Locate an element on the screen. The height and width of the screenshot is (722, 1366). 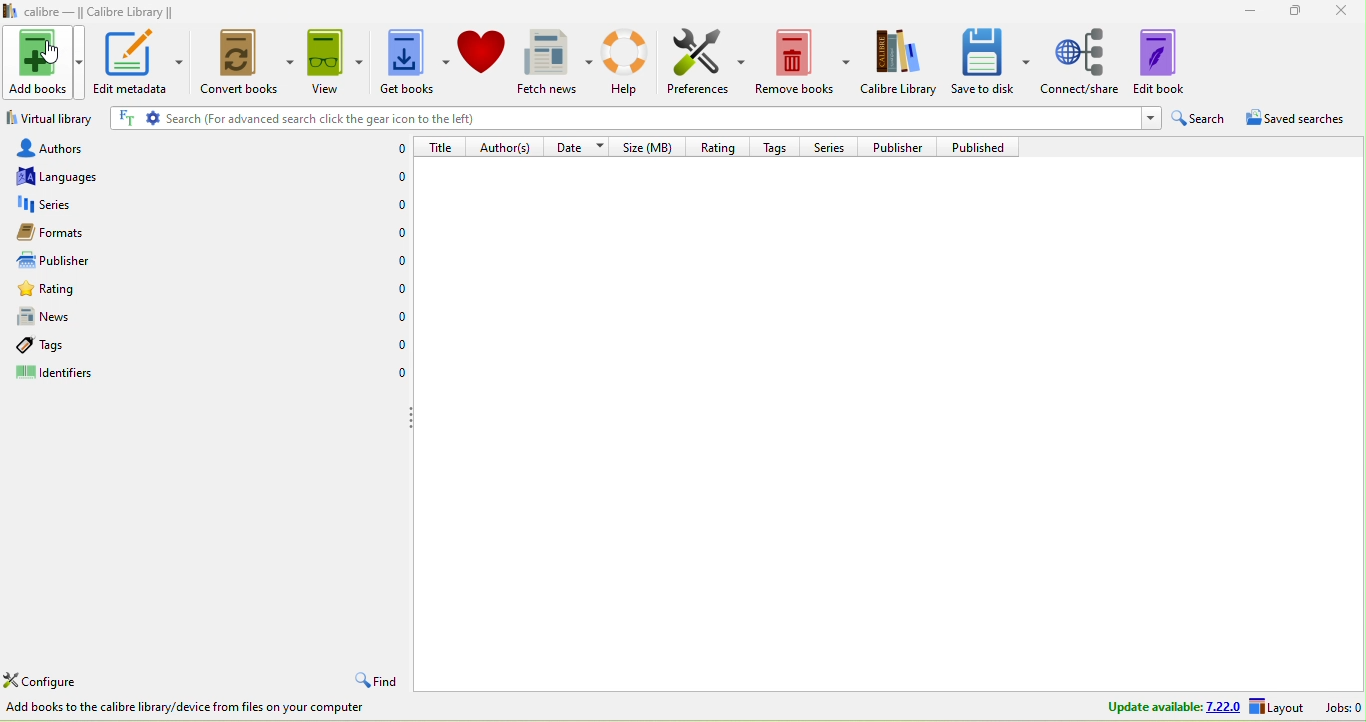
saved searches is located at coordinates (1297, 116).